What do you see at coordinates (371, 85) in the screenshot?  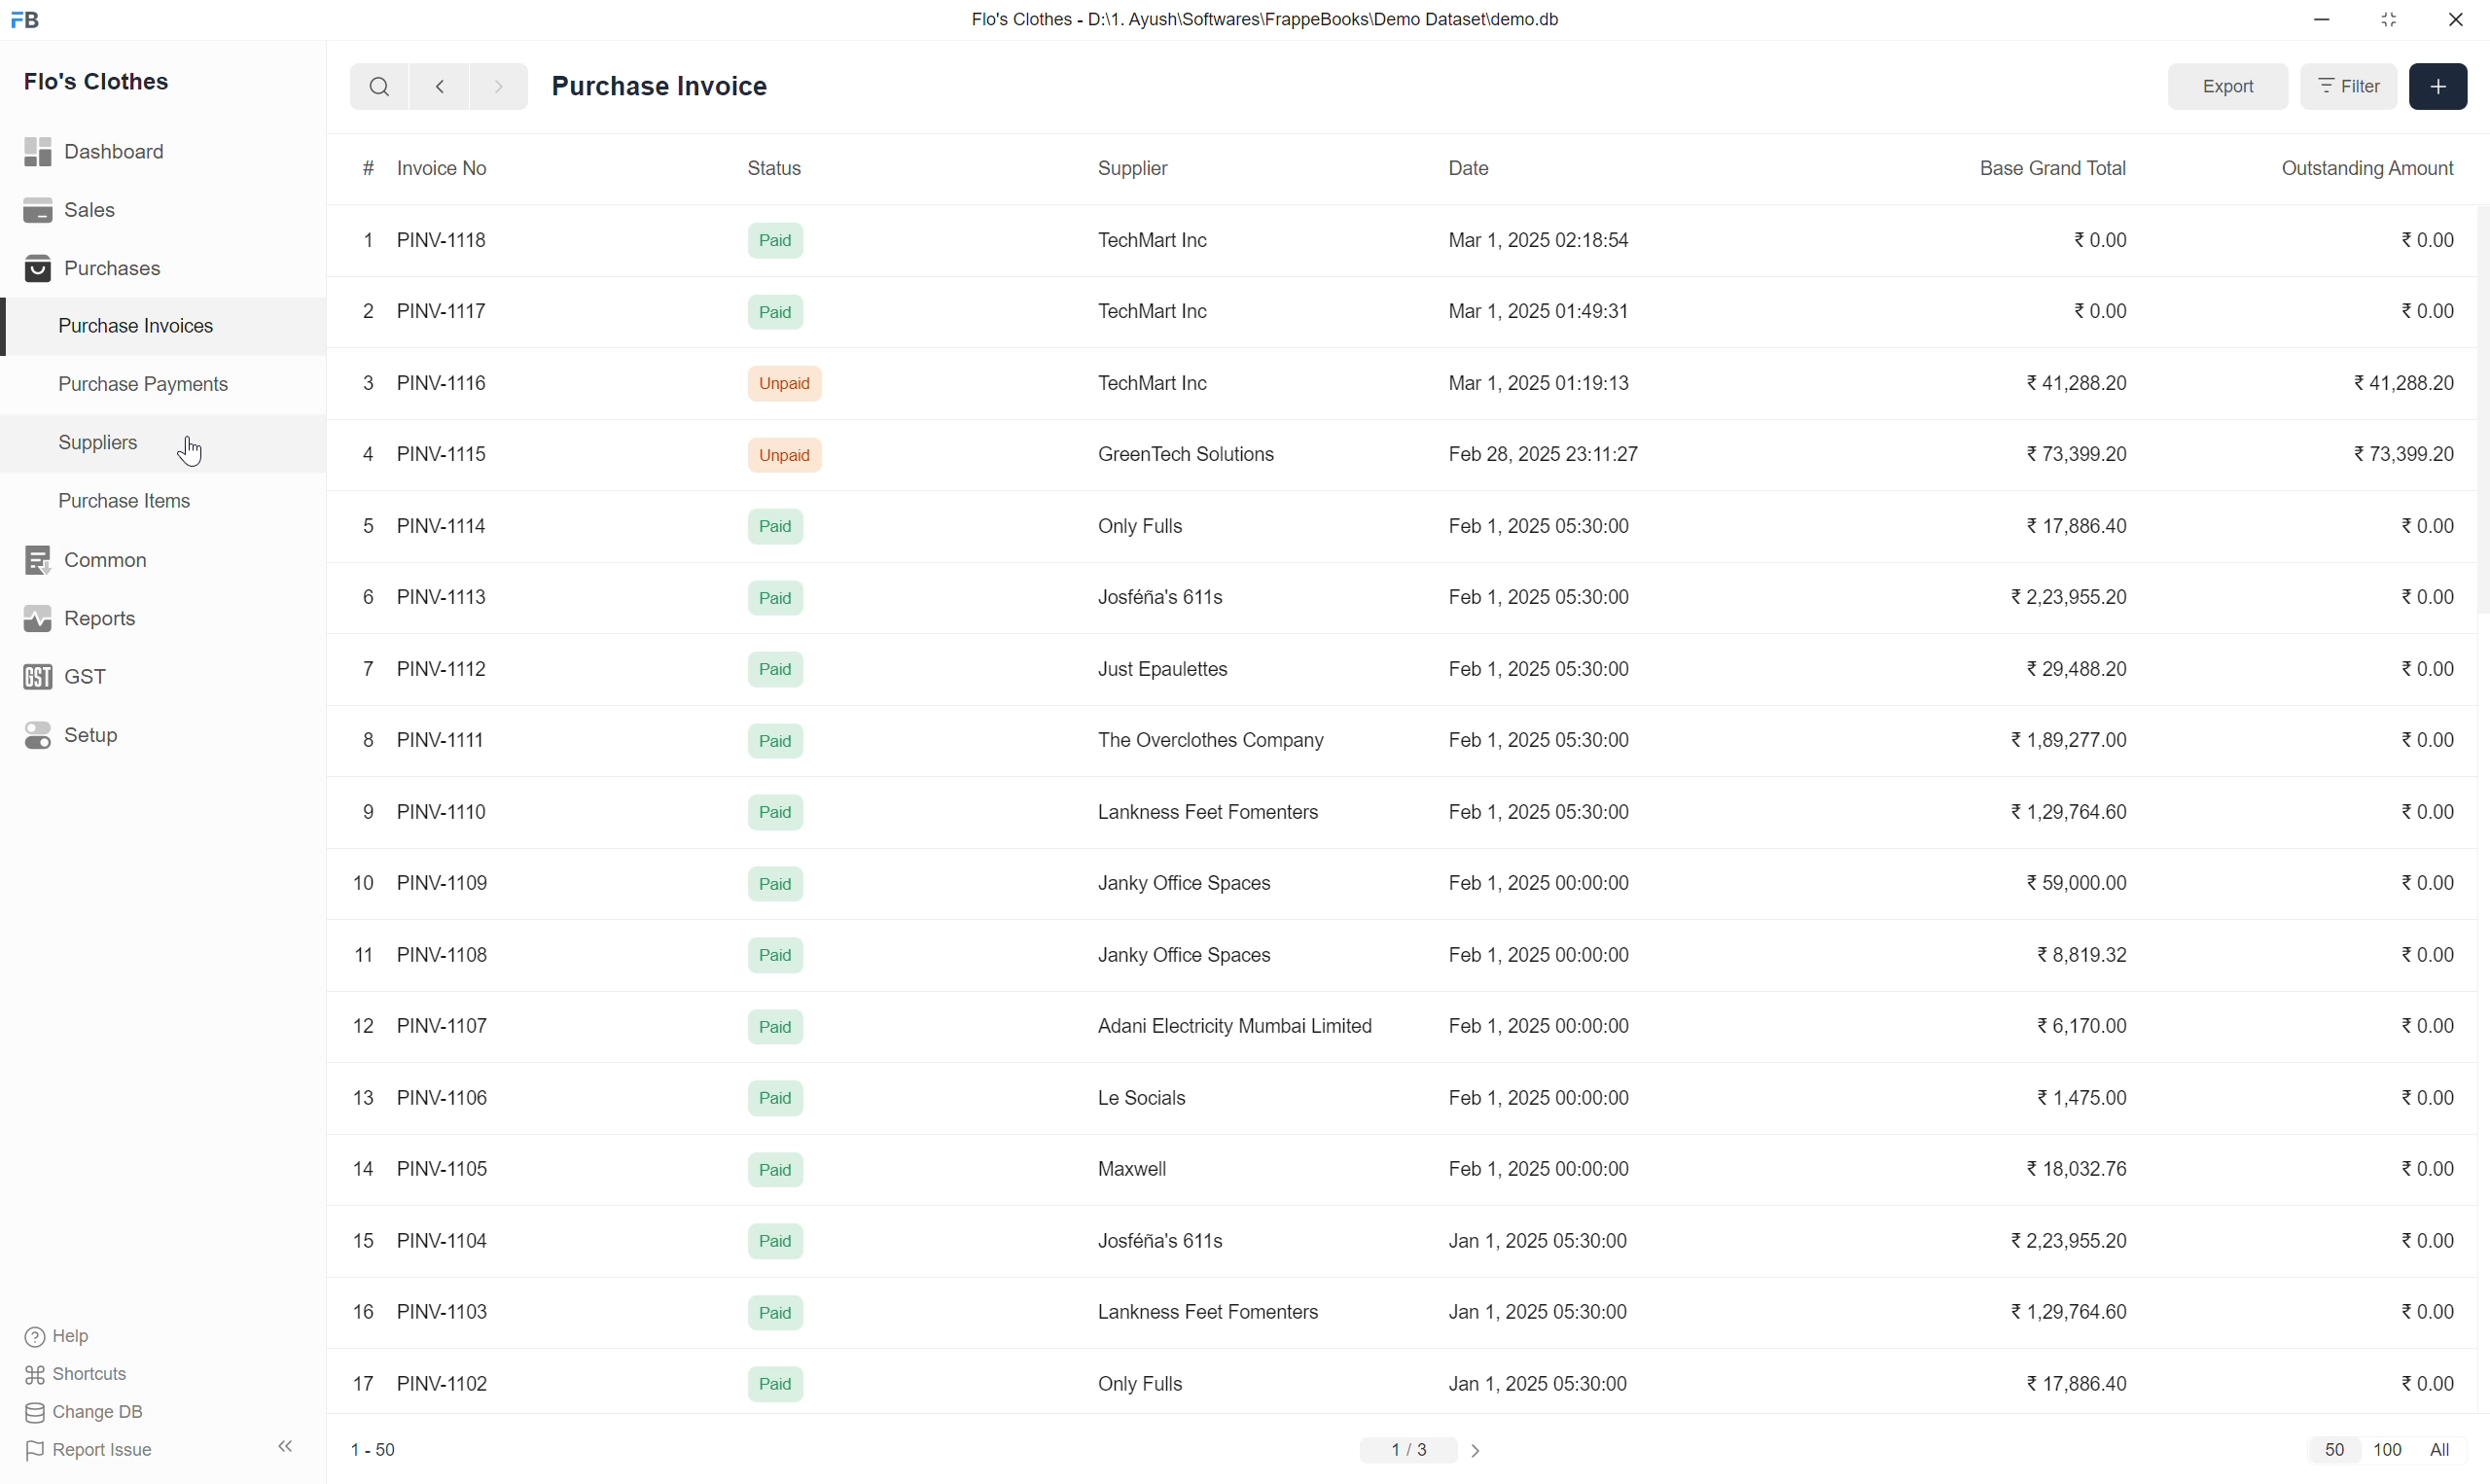 I see `search` at bounding box center [371, 85].